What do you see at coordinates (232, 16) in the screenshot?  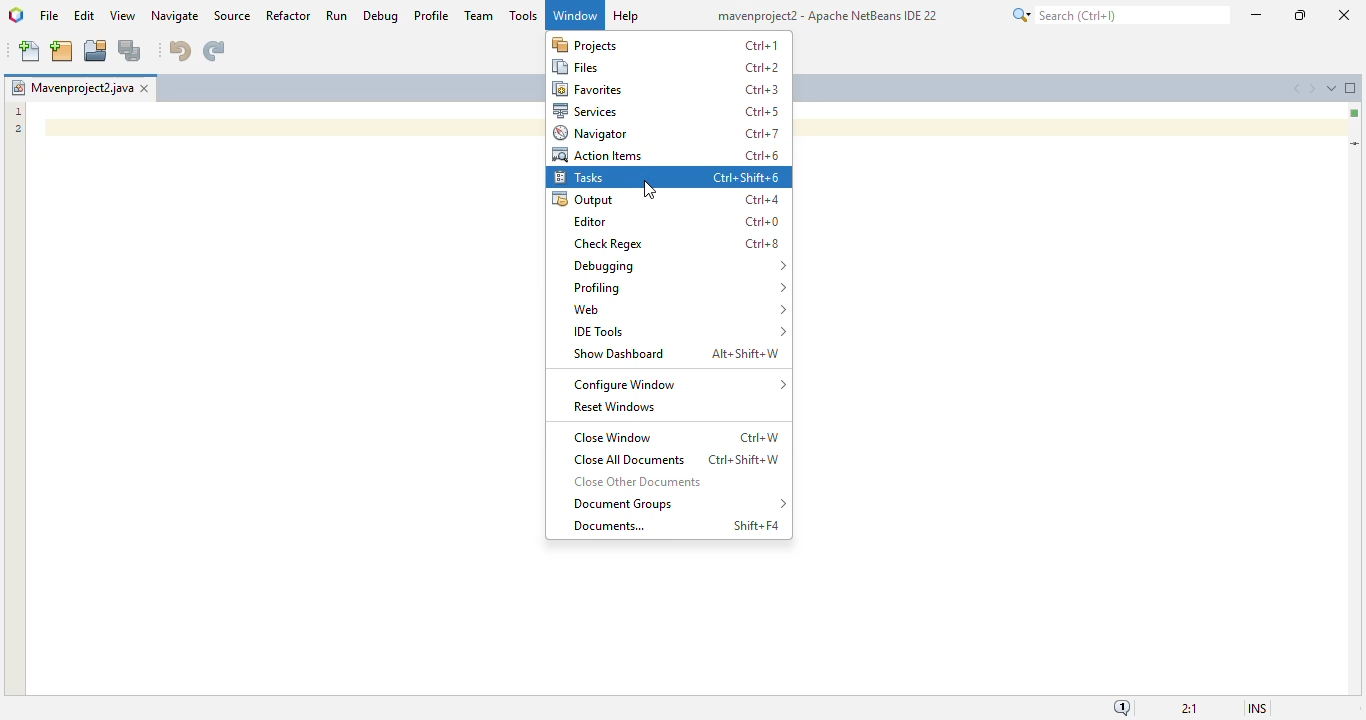 I see `source` at bounding box center [232, 16].